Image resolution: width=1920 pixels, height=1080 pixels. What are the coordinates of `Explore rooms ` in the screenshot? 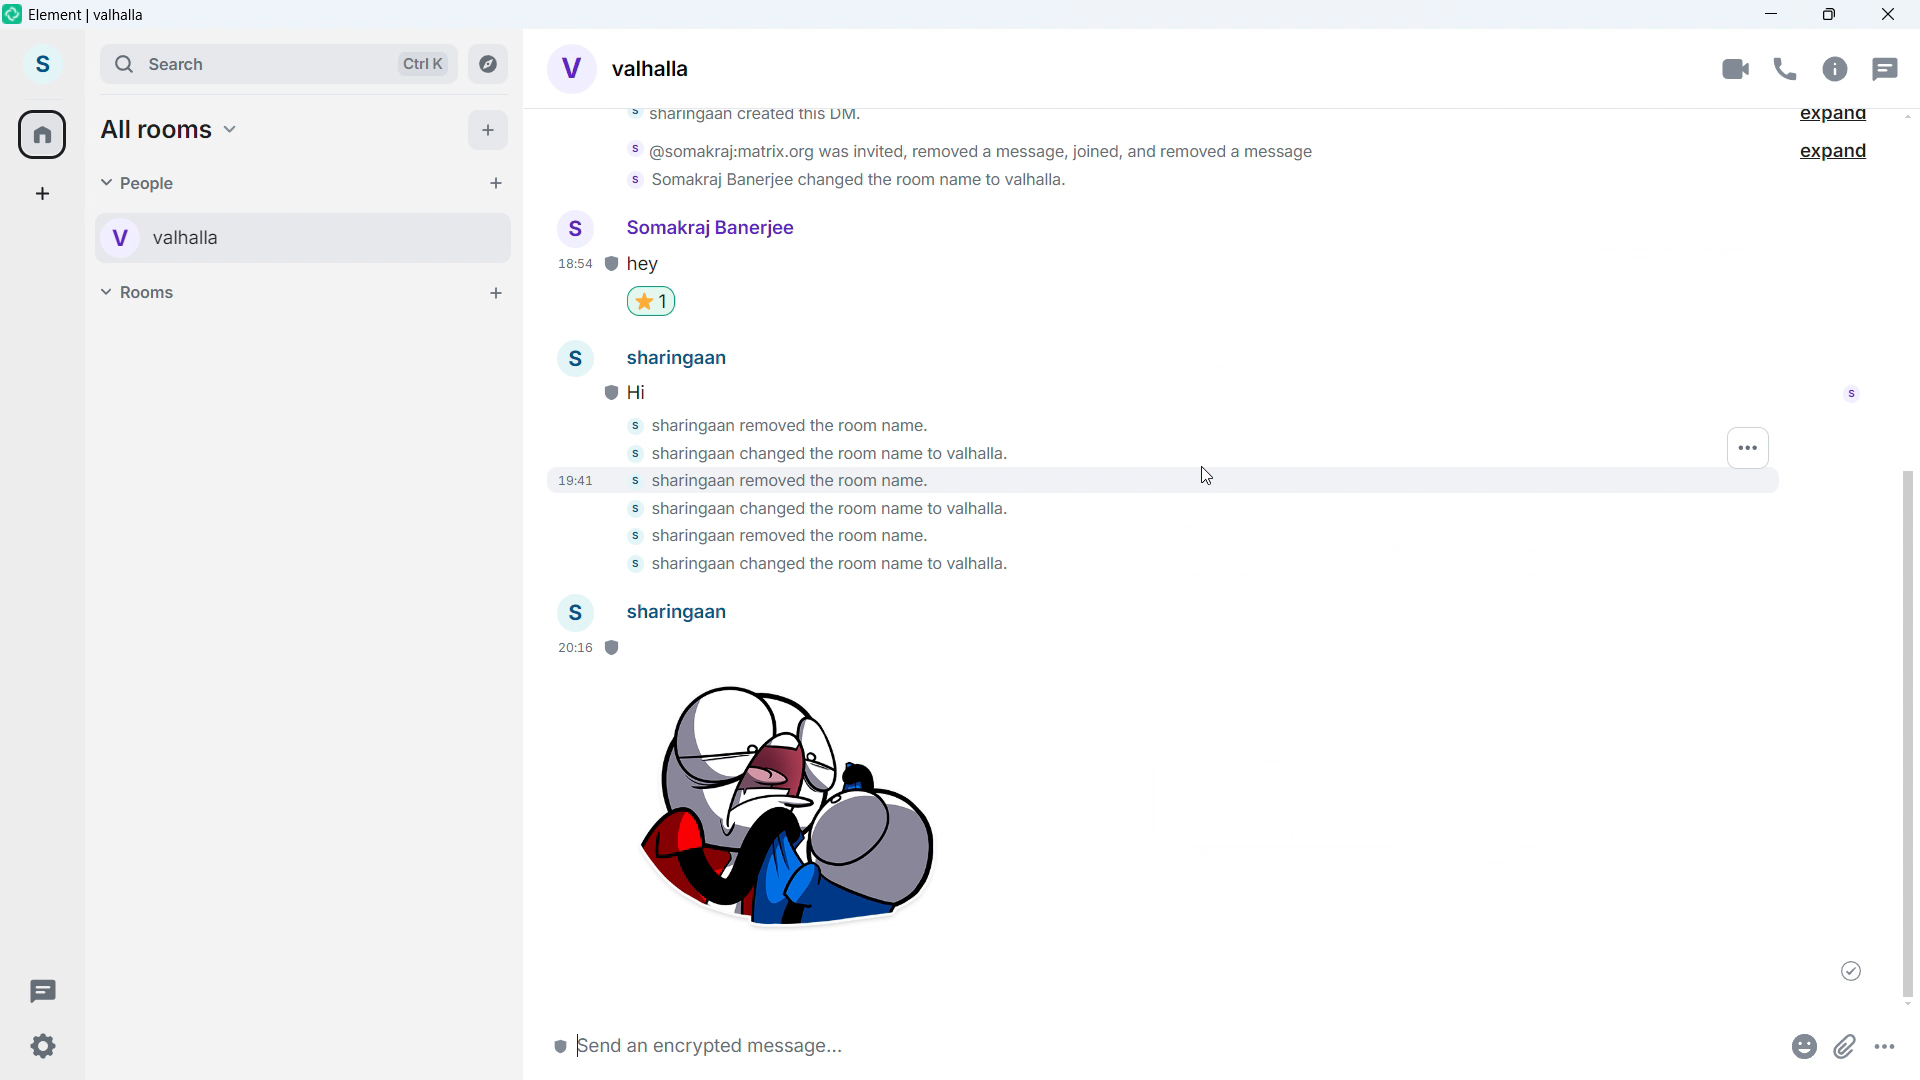 It's located at (488, 64).